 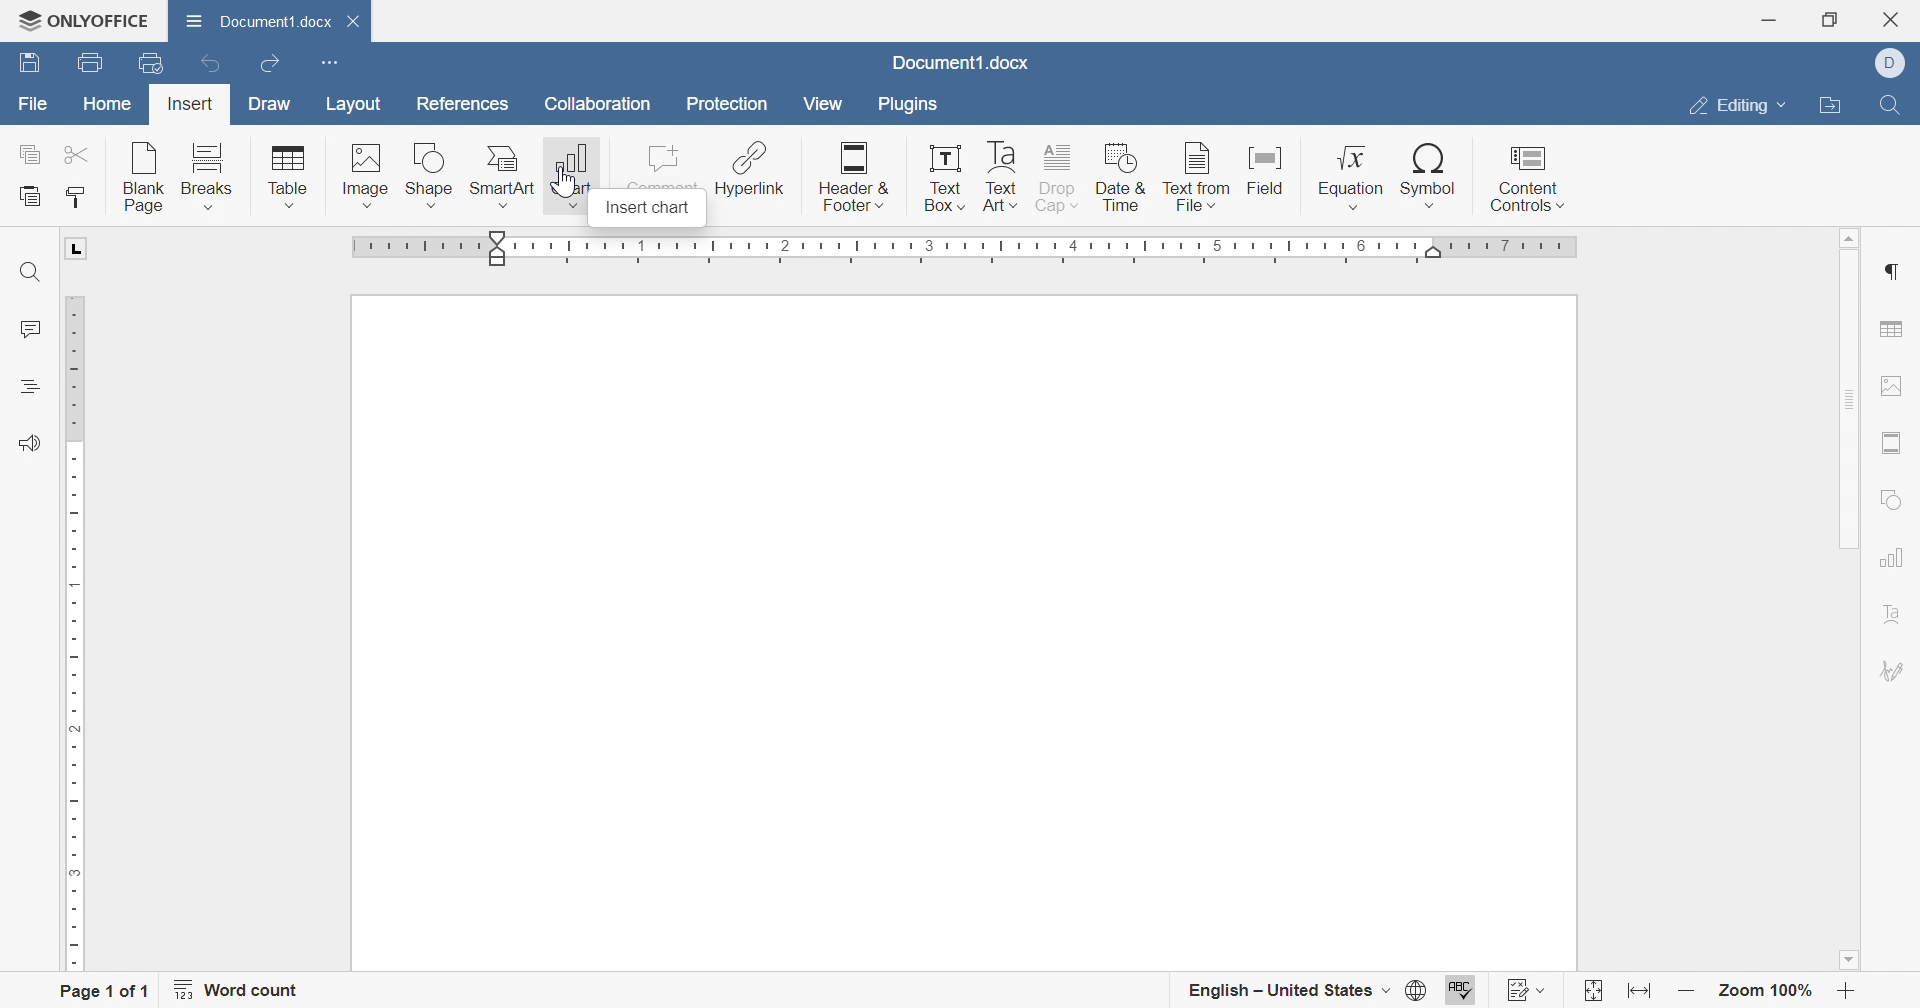 What do you see at coordinates (80, 153) in the screenshot?
I see `Cut` at bounding box center [80, 153].